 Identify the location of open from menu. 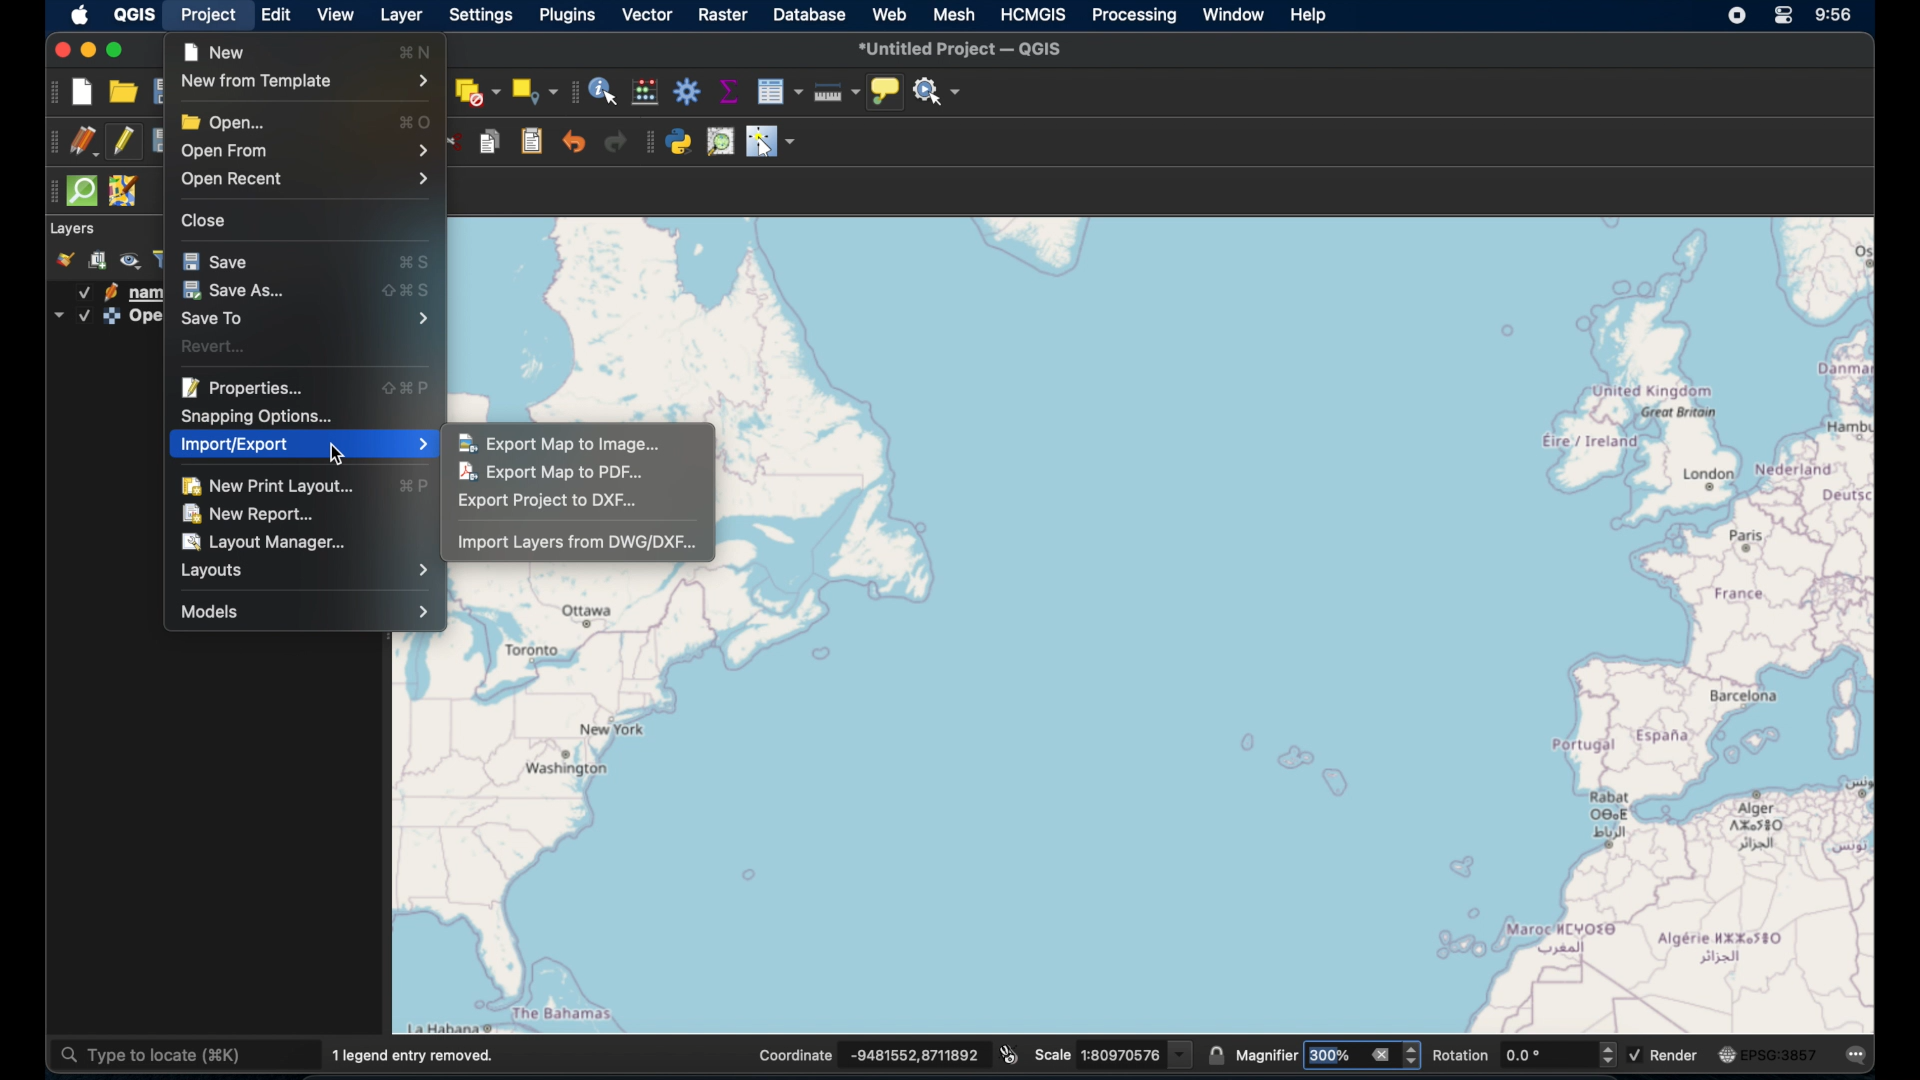
(303, 150).